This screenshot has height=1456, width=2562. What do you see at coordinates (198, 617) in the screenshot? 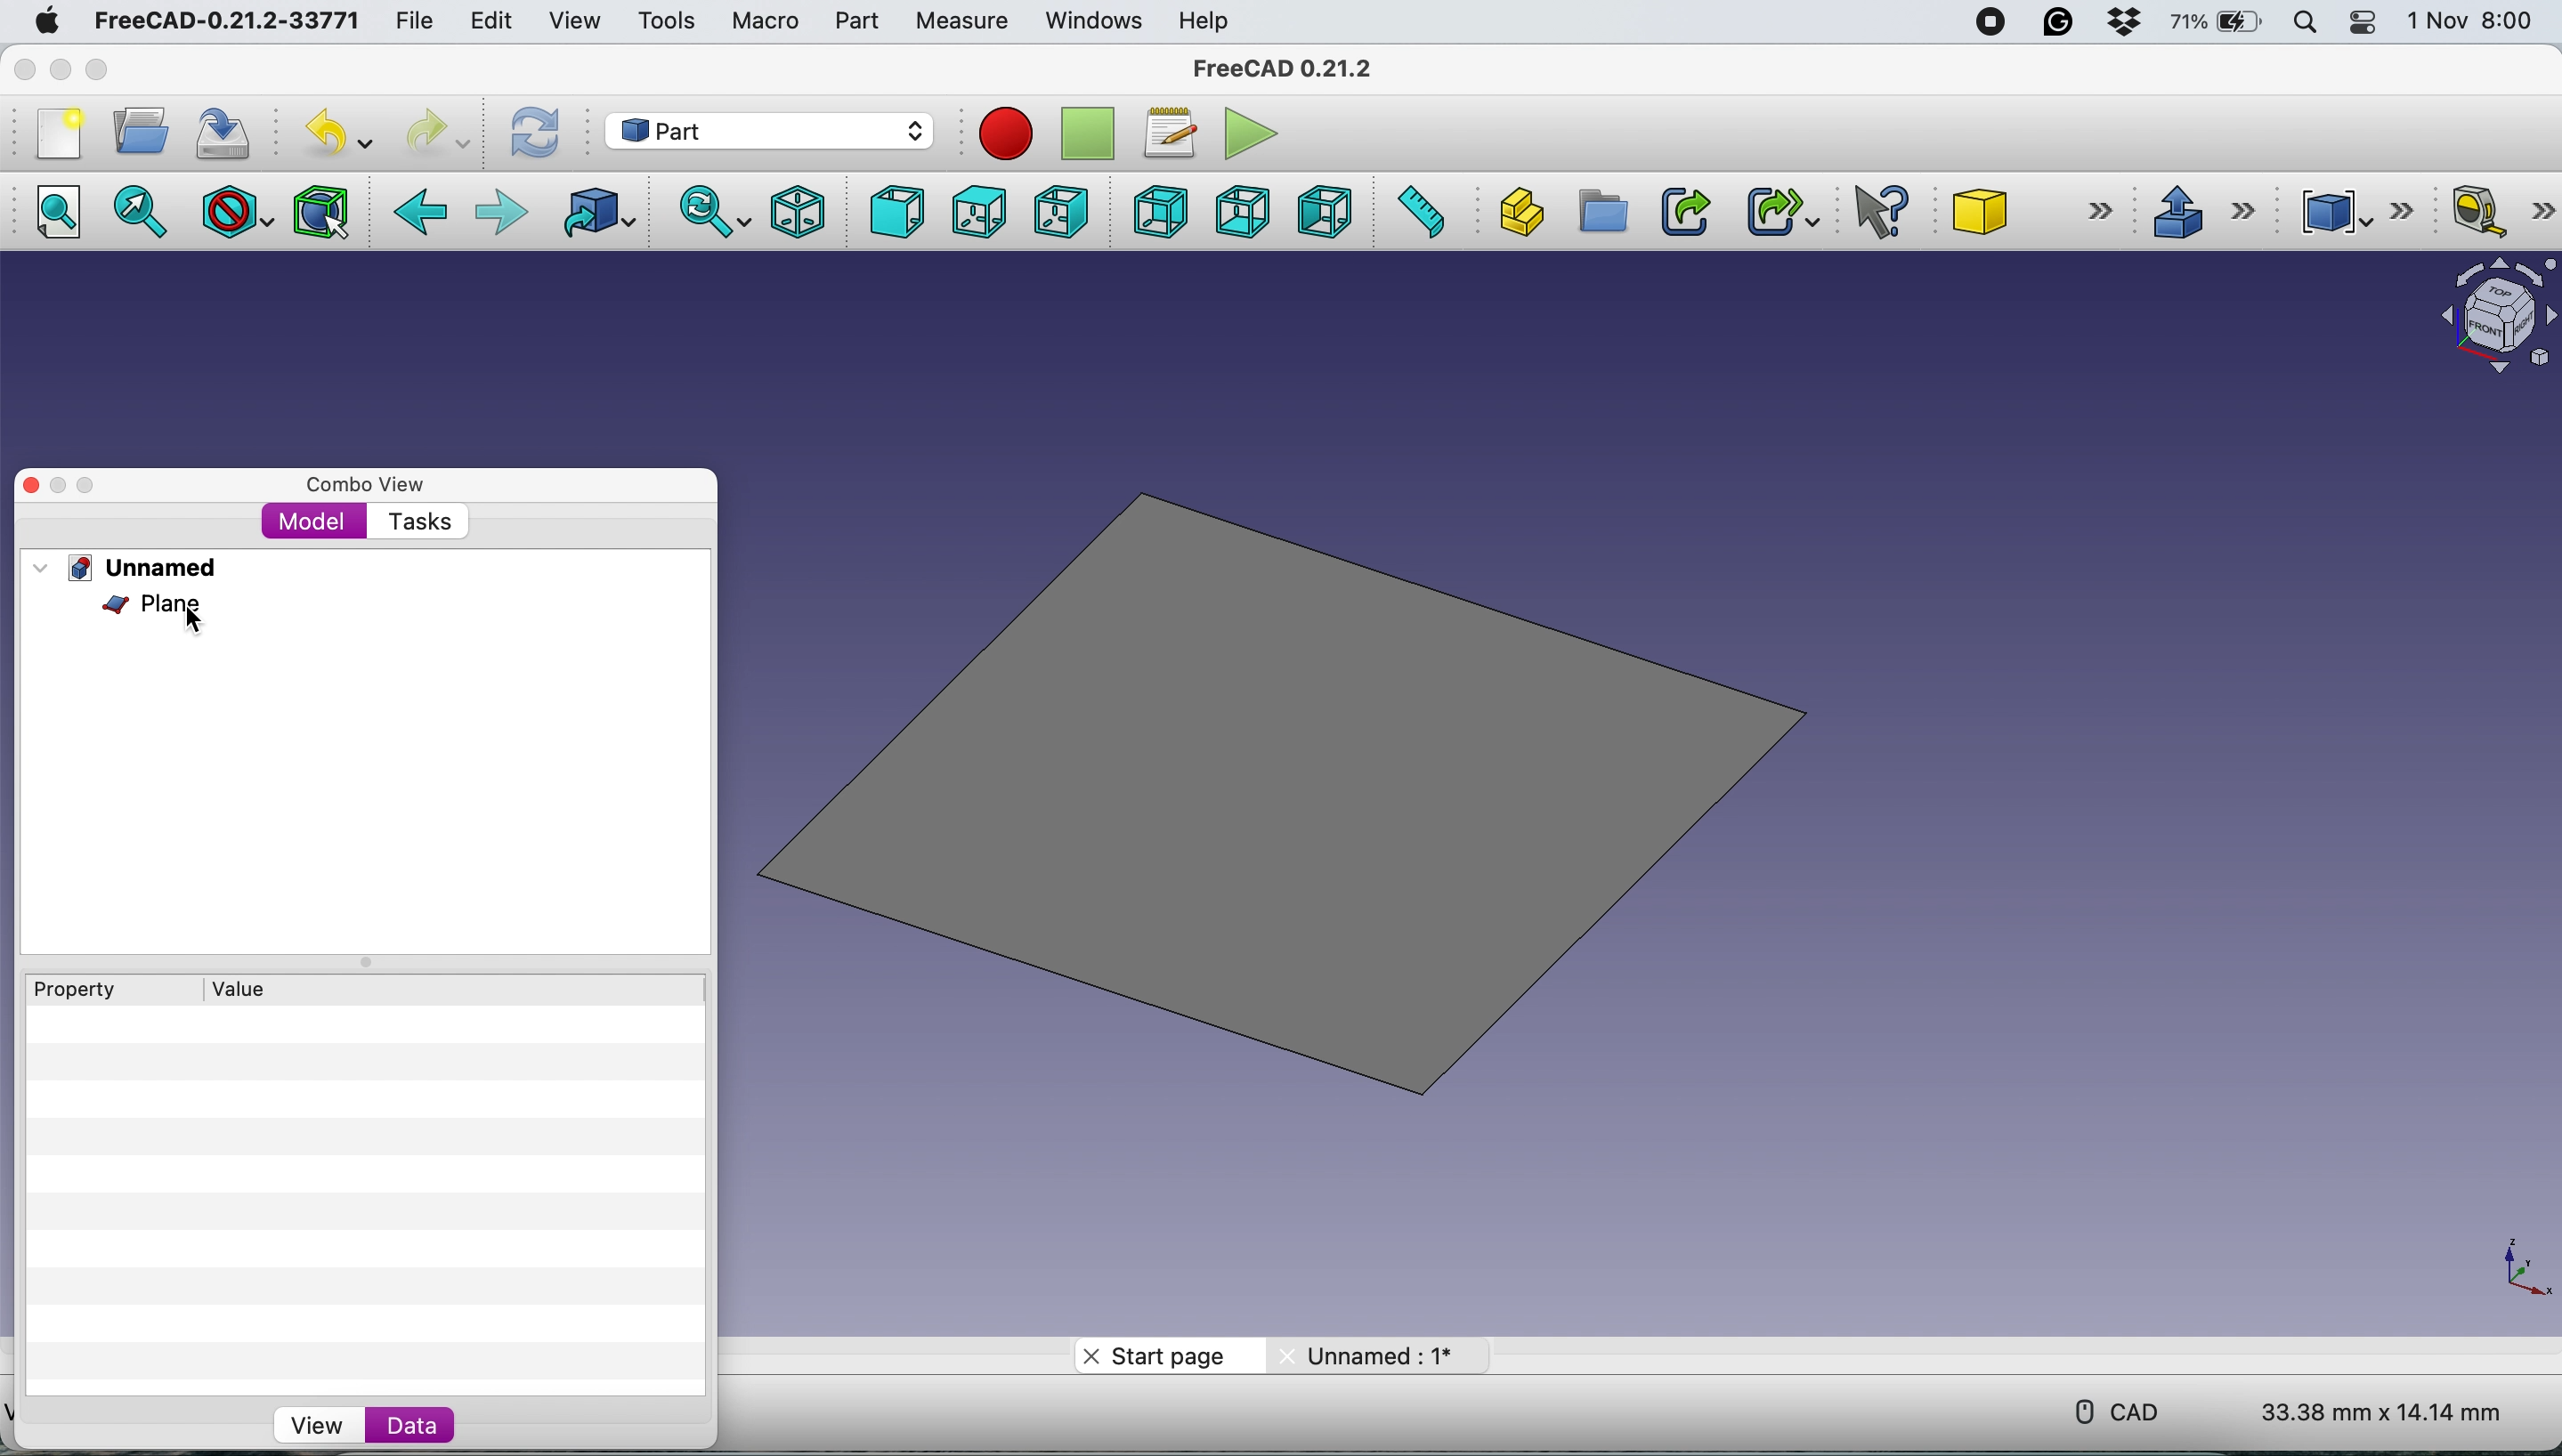
I see `cursor` at bounding box center [198, 617].